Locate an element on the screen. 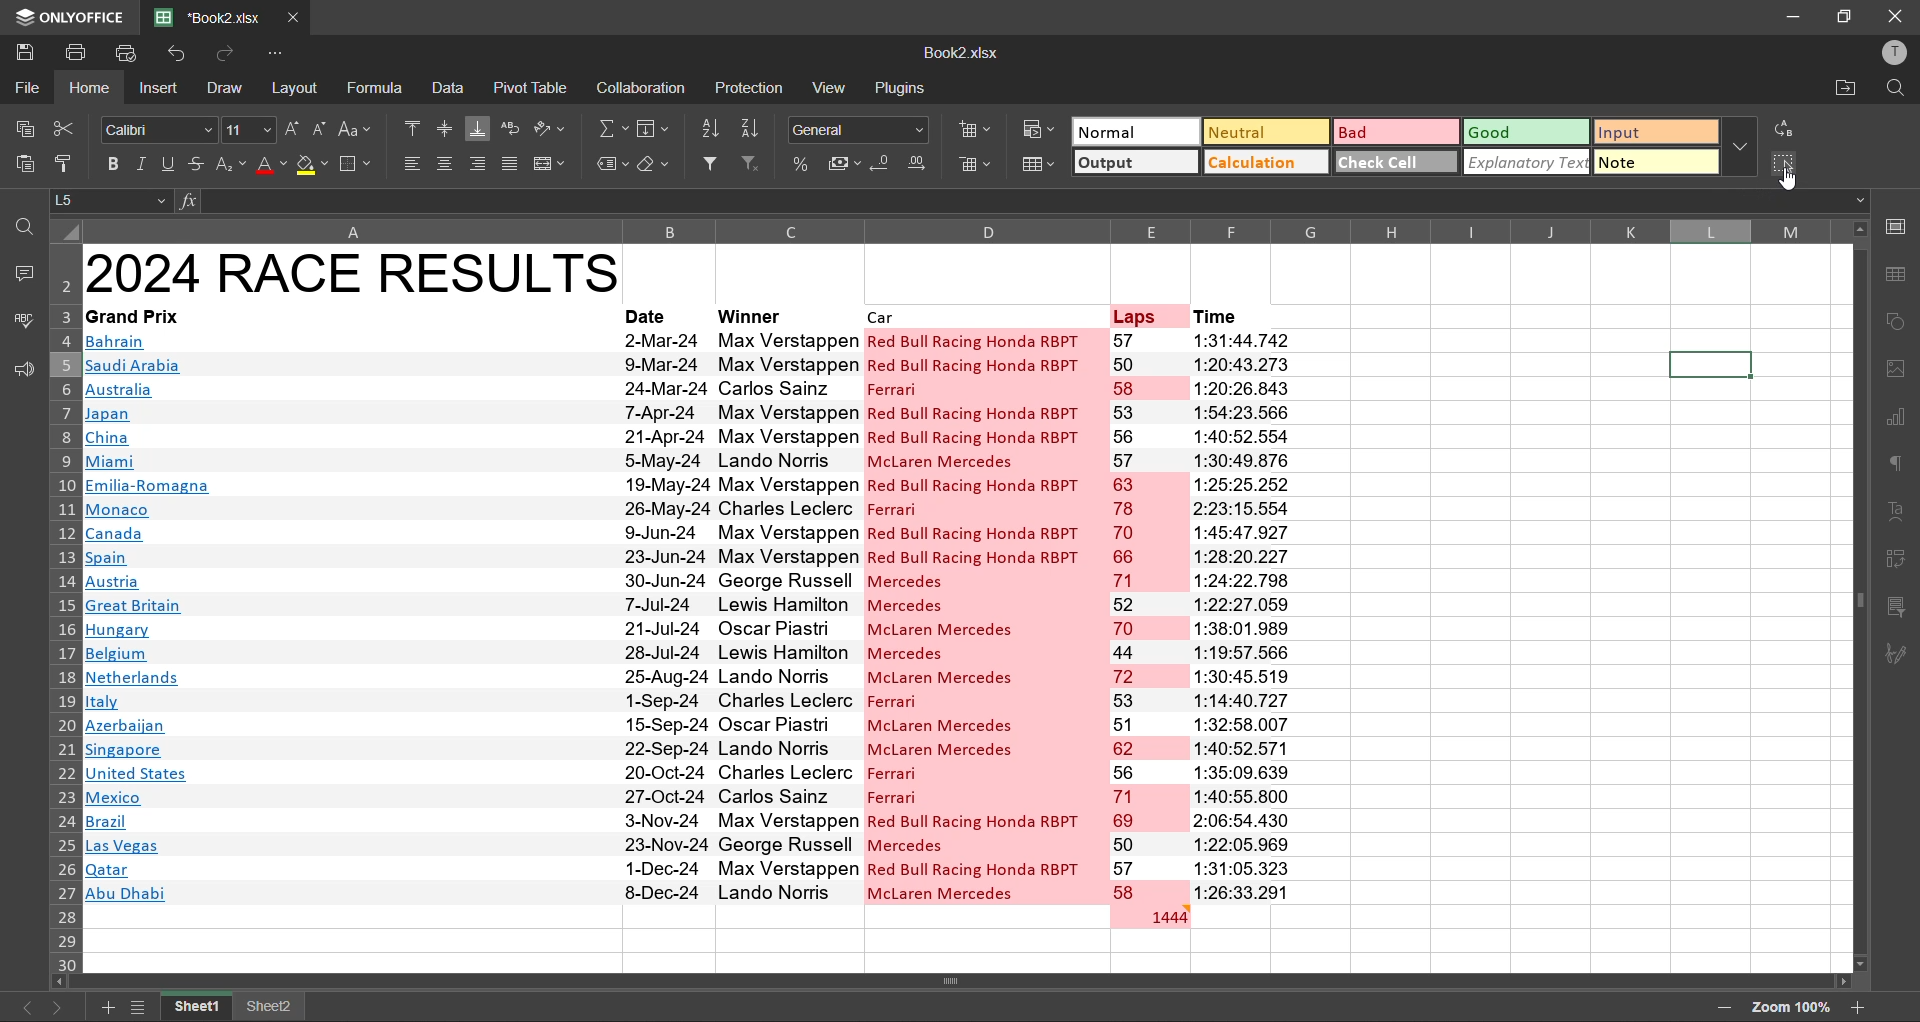  sort ascending is located at coordinates (716, 130).